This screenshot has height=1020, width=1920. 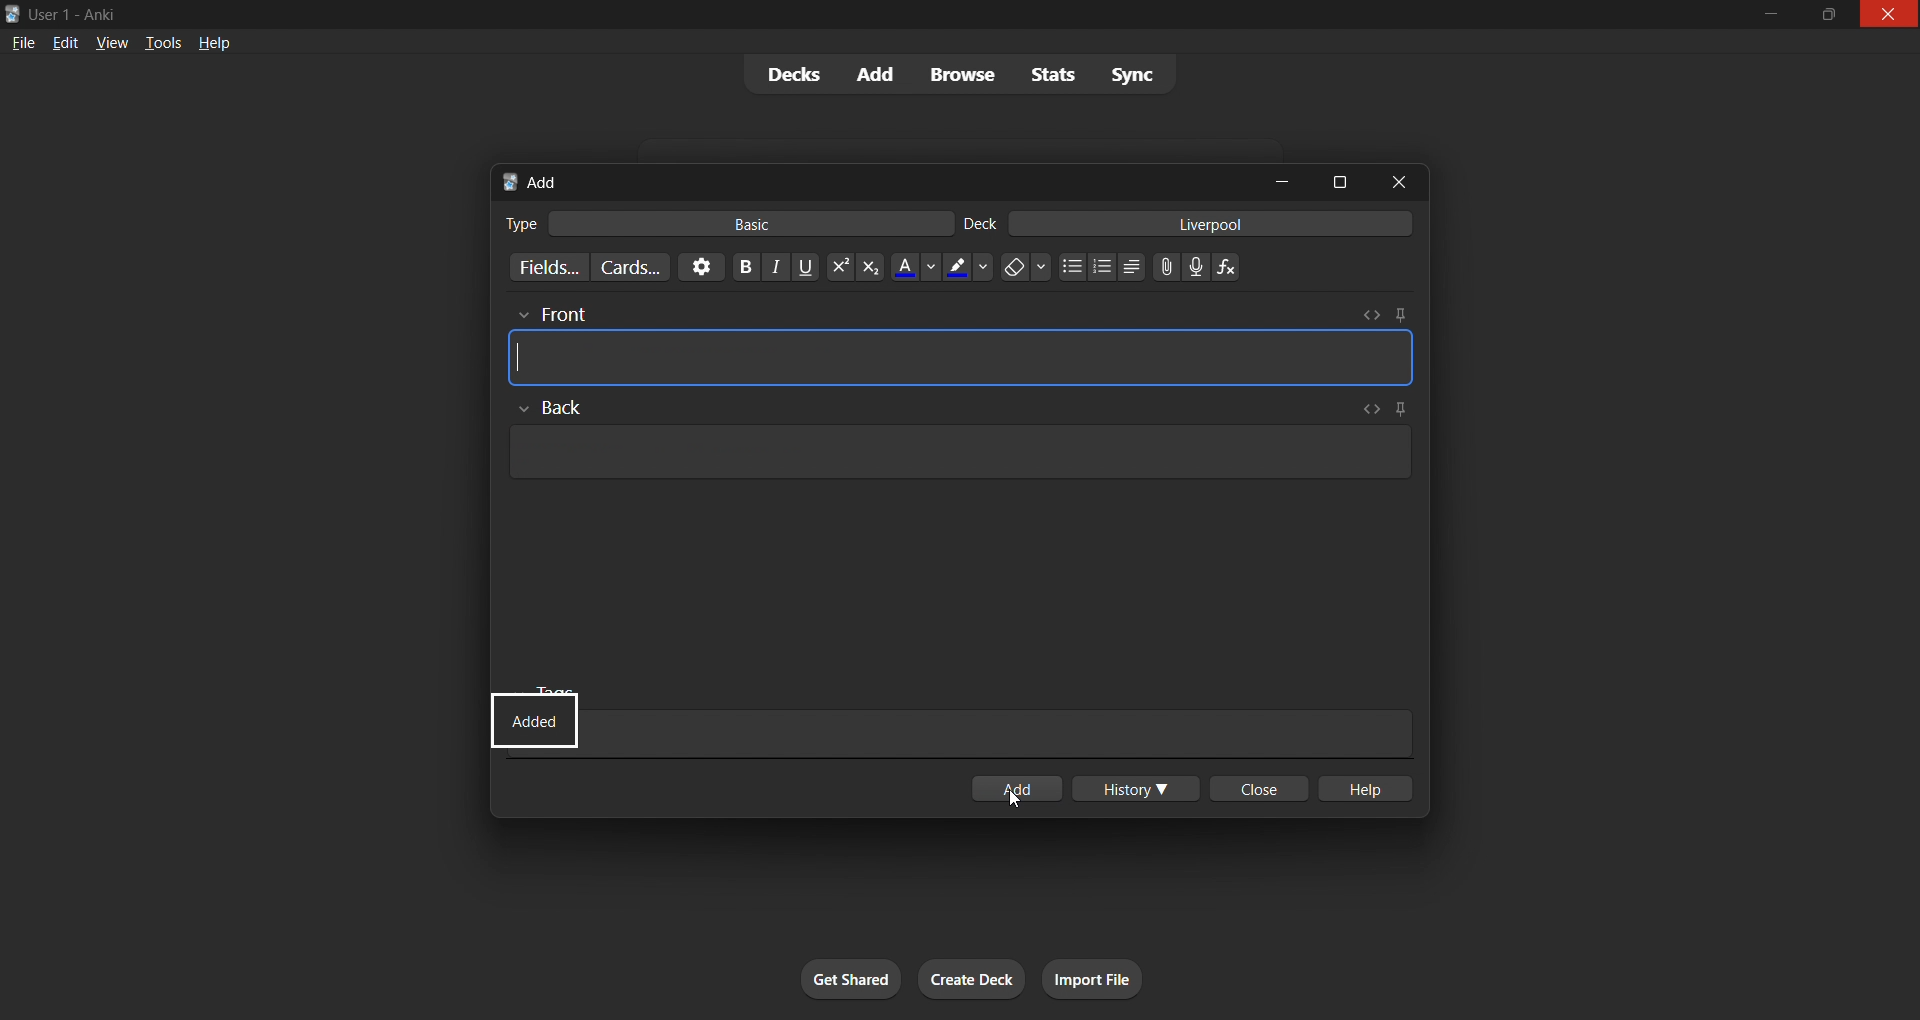 I want to click on close, so click(x=1391, y=183).